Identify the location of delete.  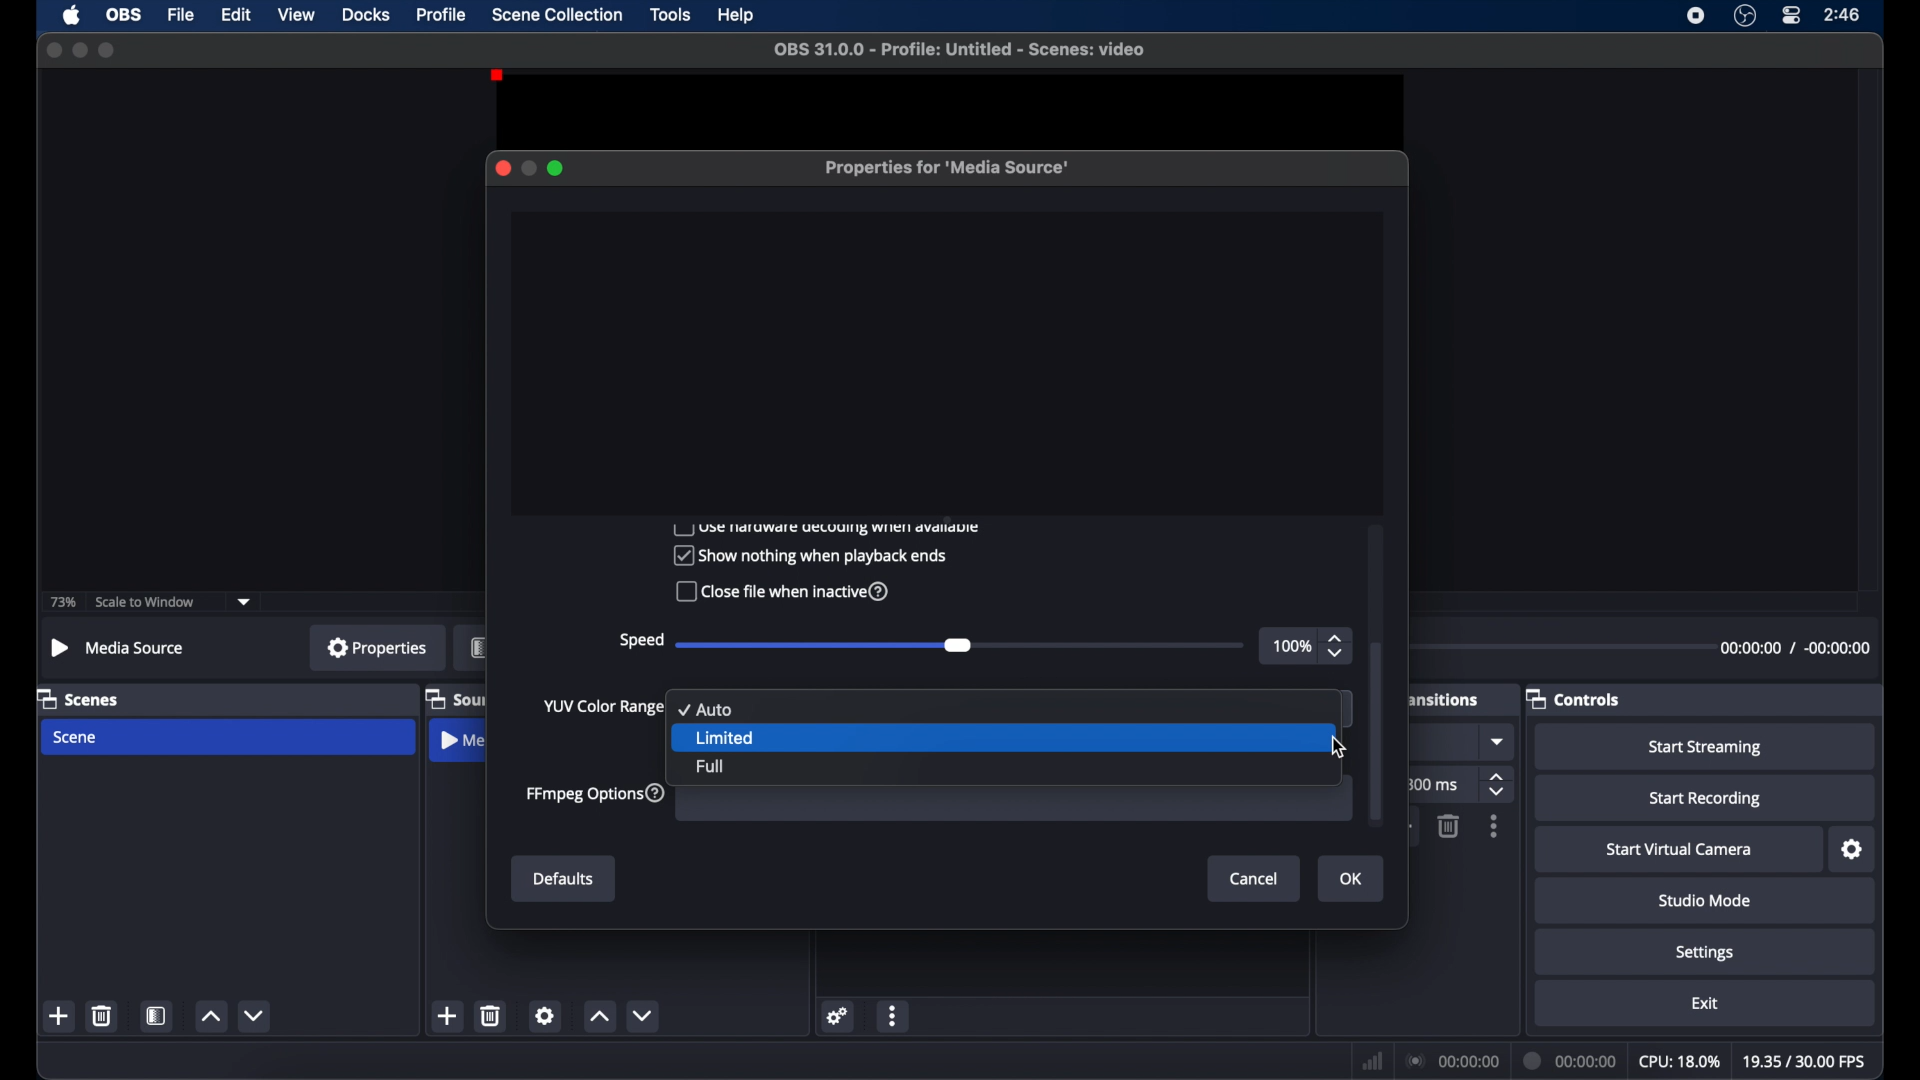
(492, 1015).